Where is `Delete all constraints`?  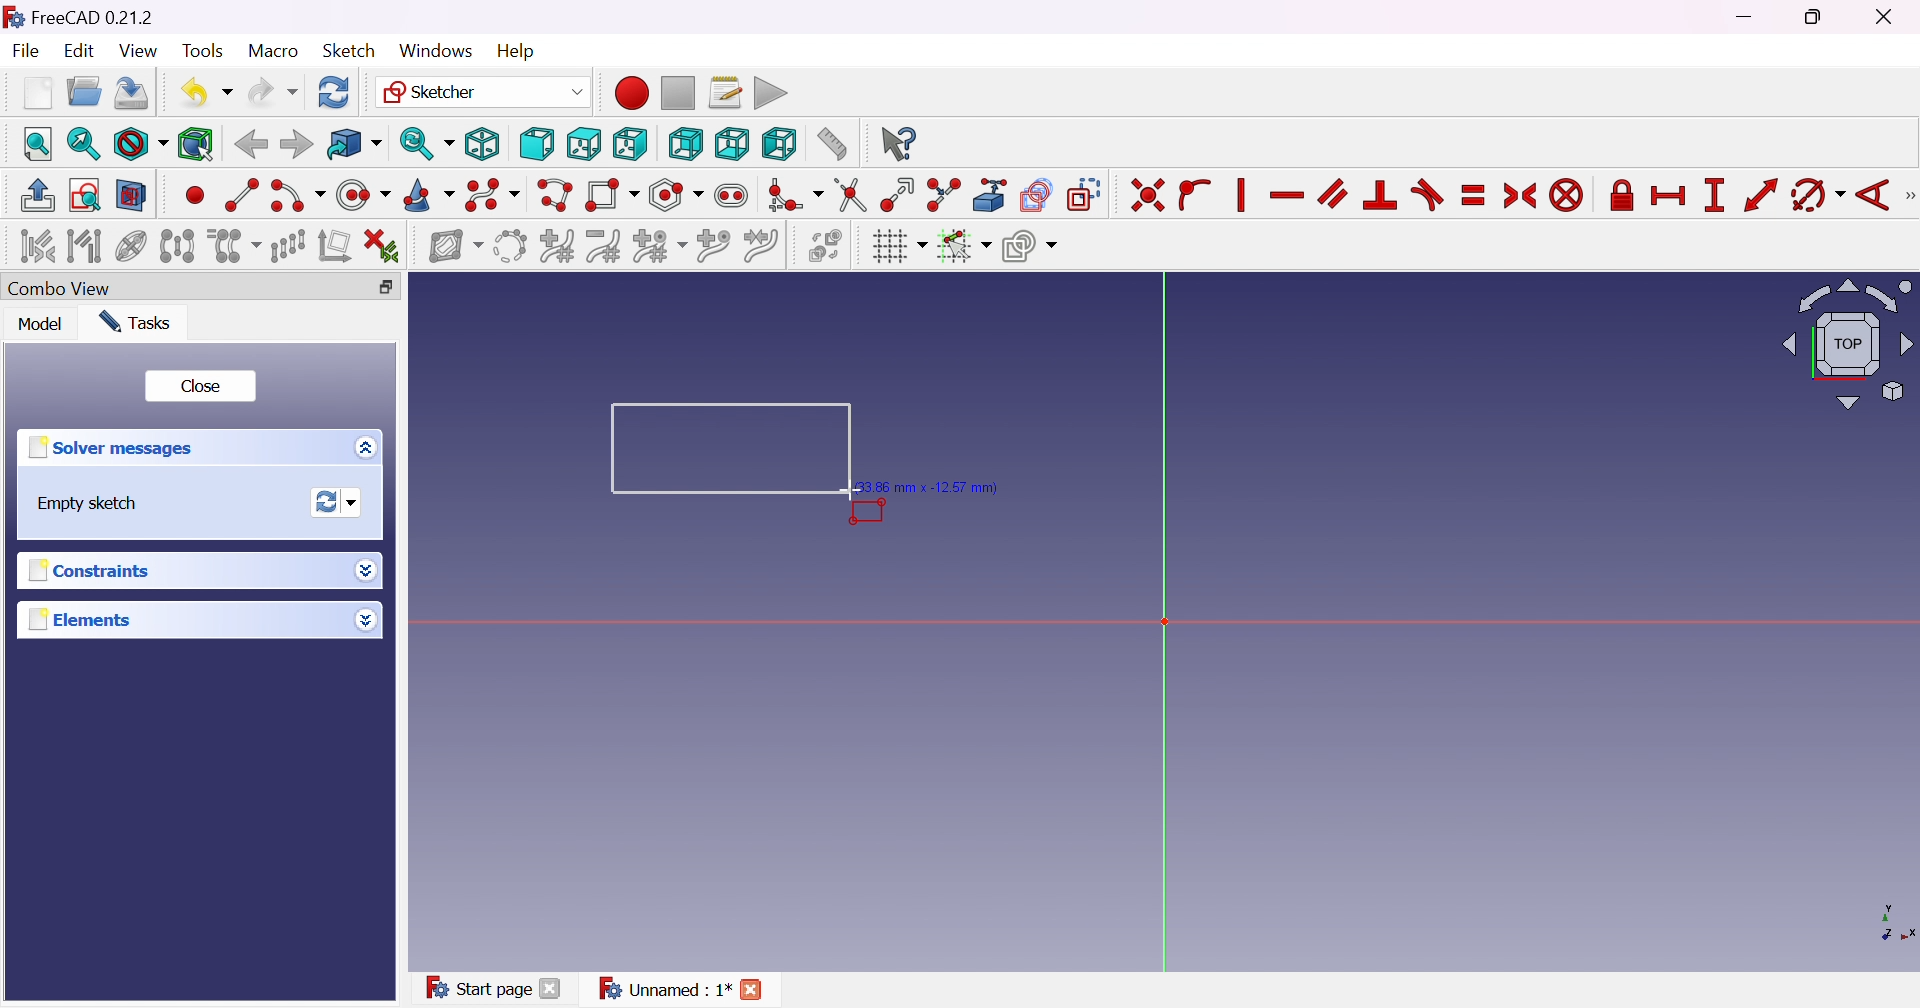
Delete all constraints is located at coordinates (382, 248).